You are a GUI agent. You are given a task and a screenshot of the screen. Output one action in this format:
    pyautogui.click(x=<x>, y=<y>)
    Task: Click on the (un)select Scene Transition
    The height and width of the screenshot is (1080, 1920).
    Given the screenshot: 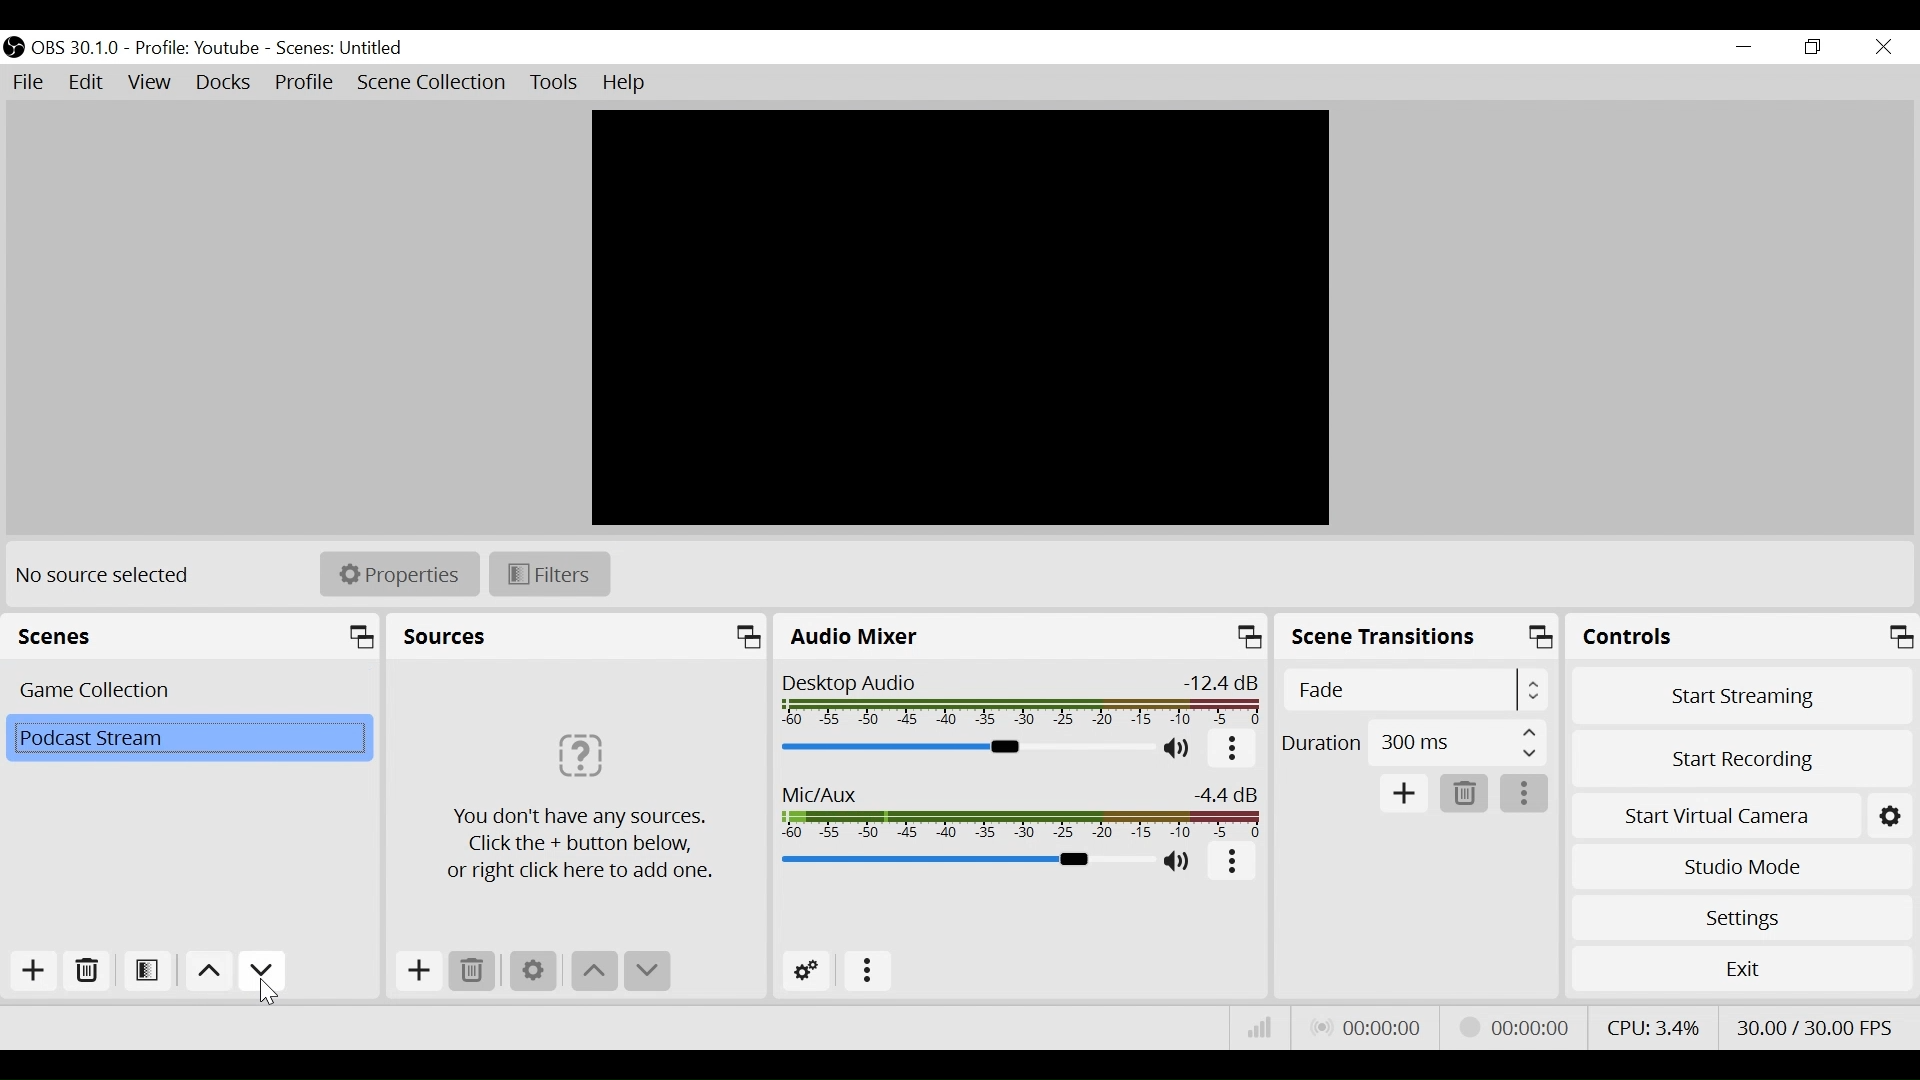 What is the action you would take?
    pyautogui.click(x=1412, y=690)
    